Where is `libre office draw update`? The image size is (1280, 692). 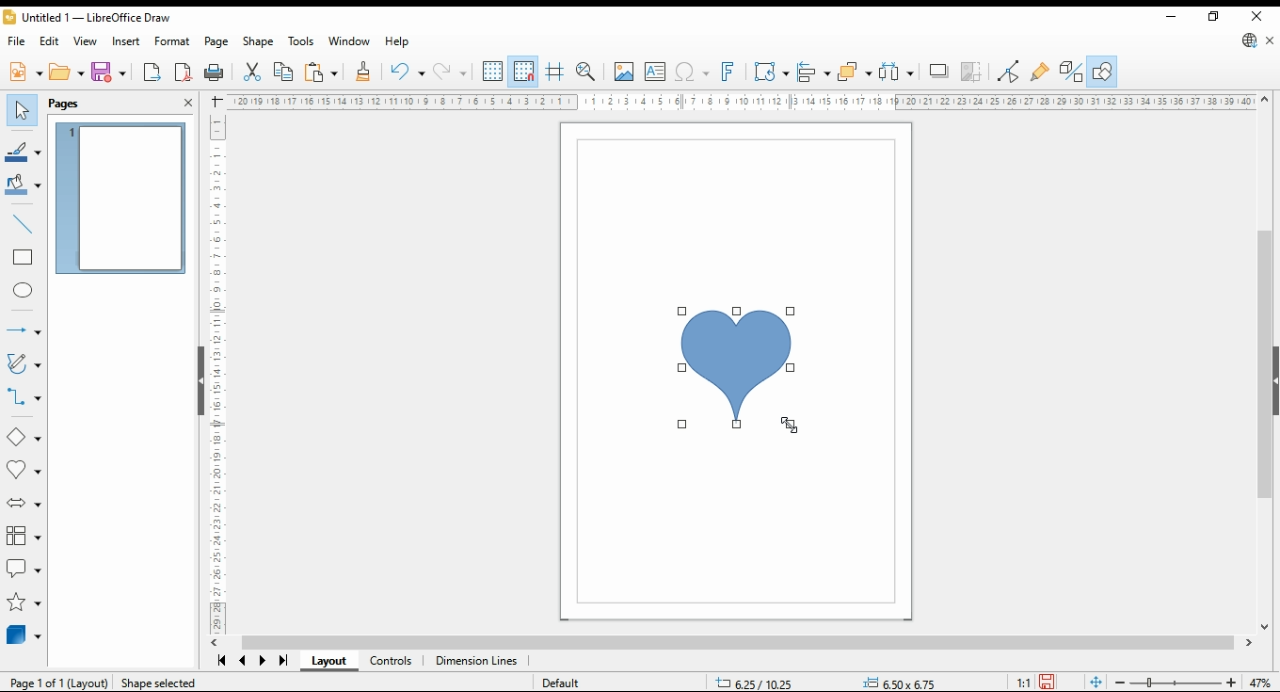 libre office draw update is located at coordinates (1250, 40).